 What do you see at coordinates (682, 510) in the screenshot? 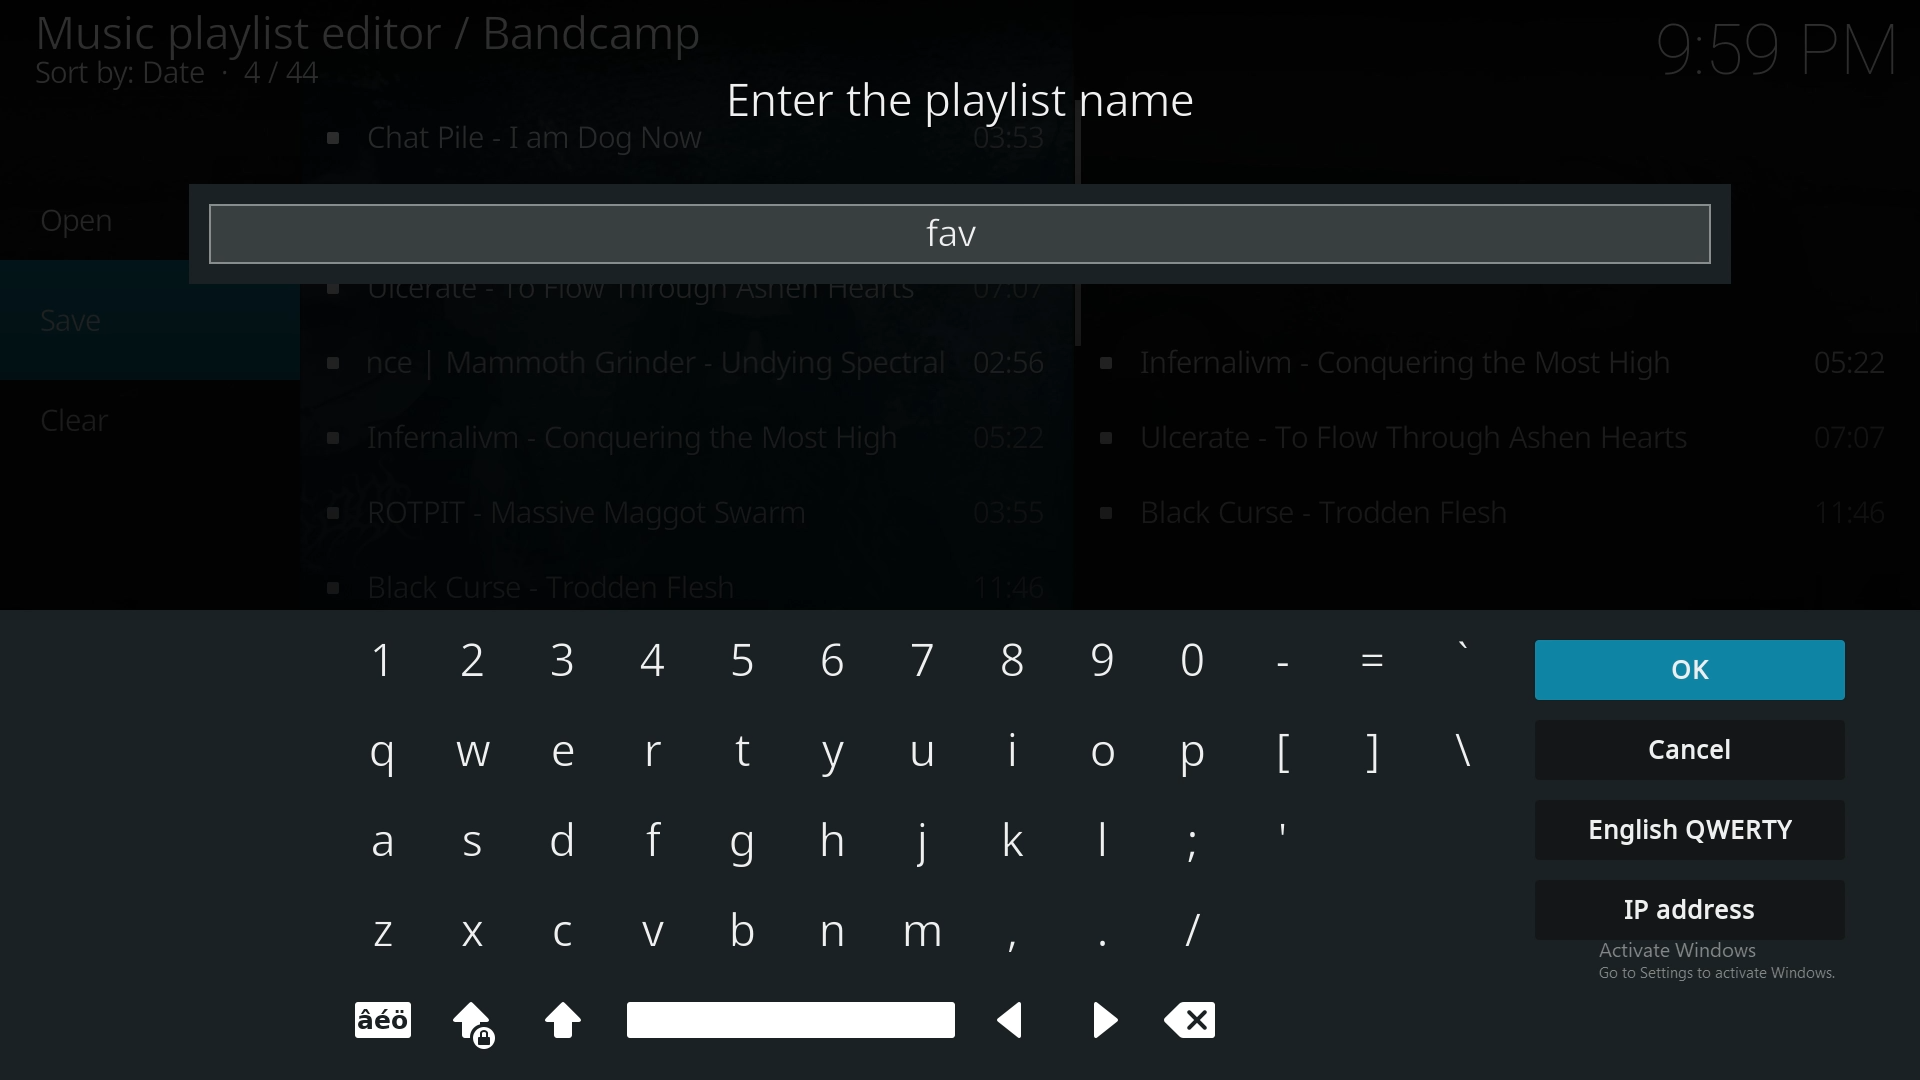
I see `music` at bounding box center [682, 510].